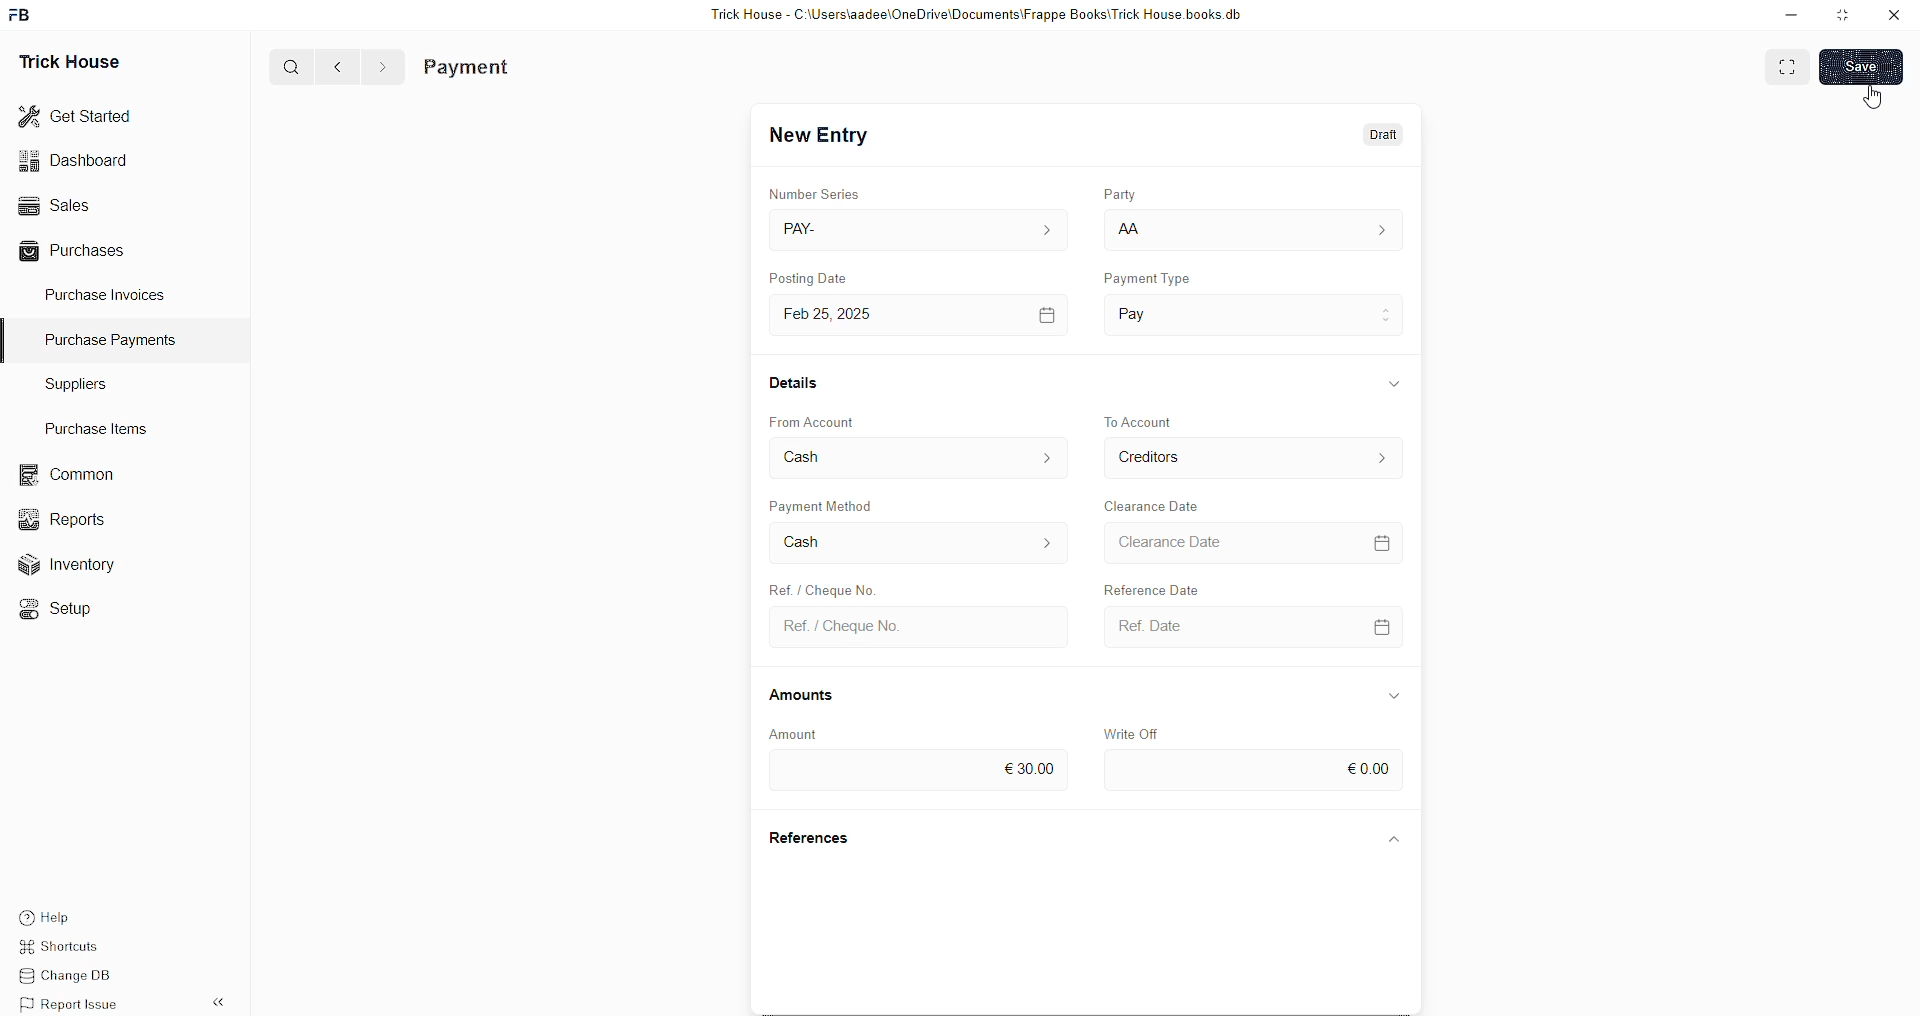 The height and width of the screenshot is (1016, 1920). What do you see at coordinates (980, 15) in the screenshot?
I see `Trick House - C:\Users\aadee\OneDrive\Documents\Frappe Books\Trick House books.db` at bounding box center [980, 15].